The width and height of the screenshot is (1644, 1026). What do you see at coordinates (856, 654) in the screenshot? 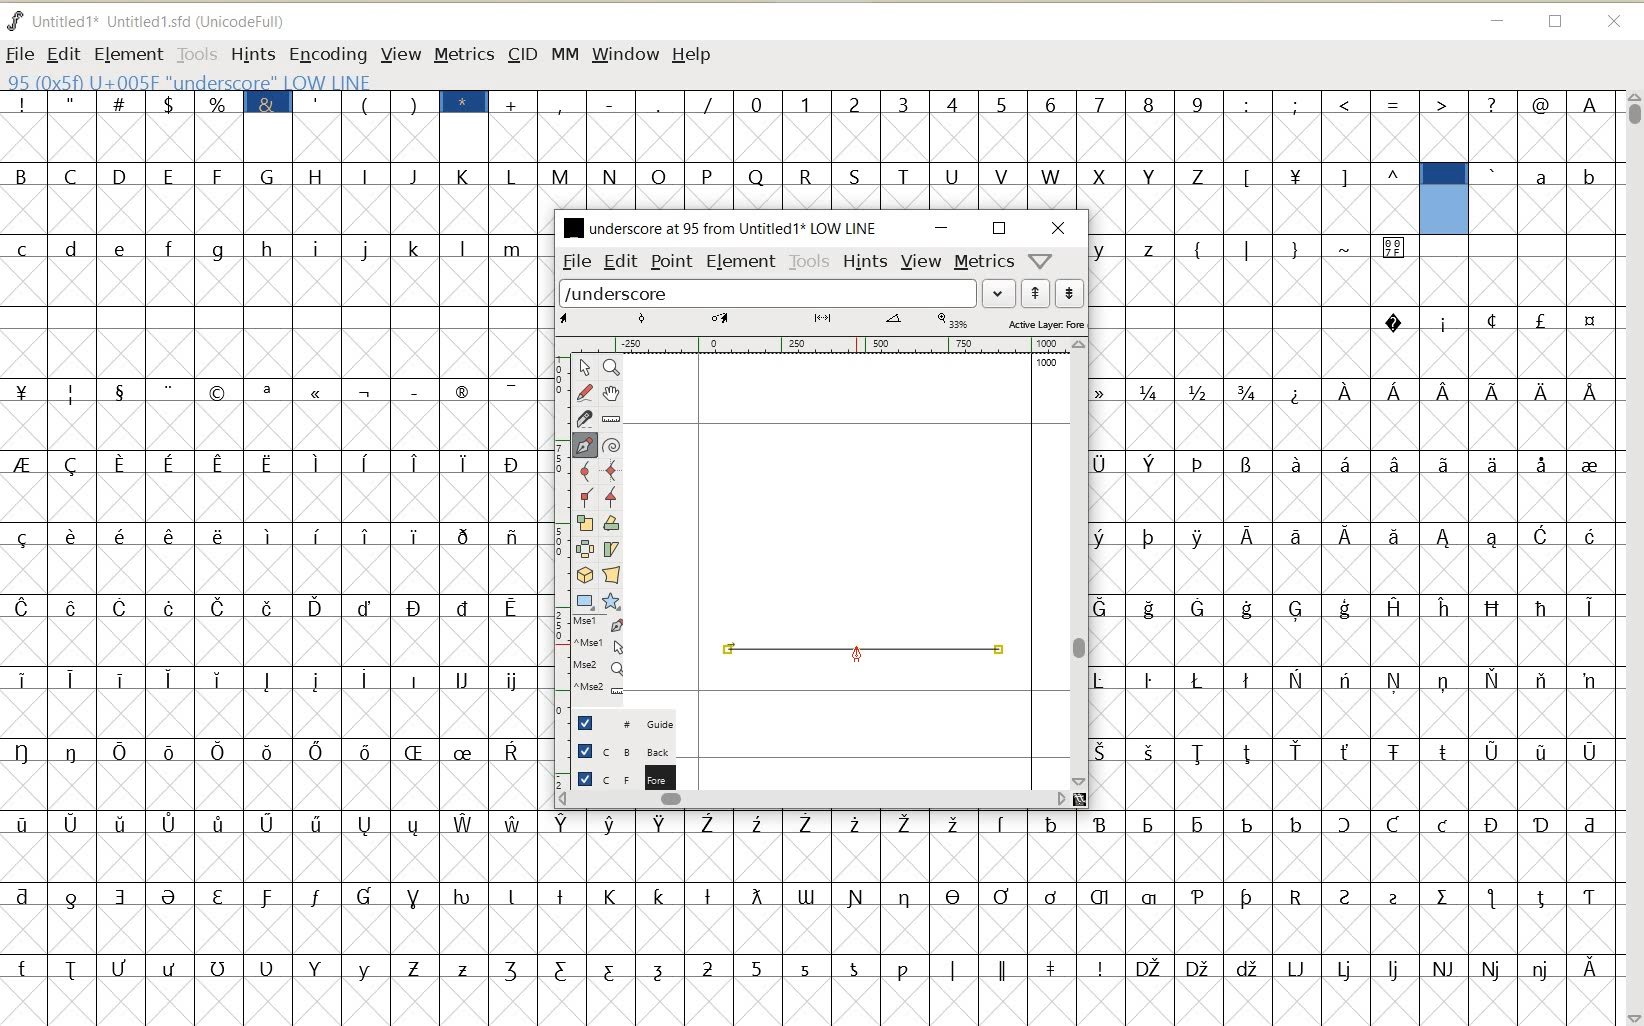
I see `add point tool/CURSOR POSITION` at bounding box center [856, 654].